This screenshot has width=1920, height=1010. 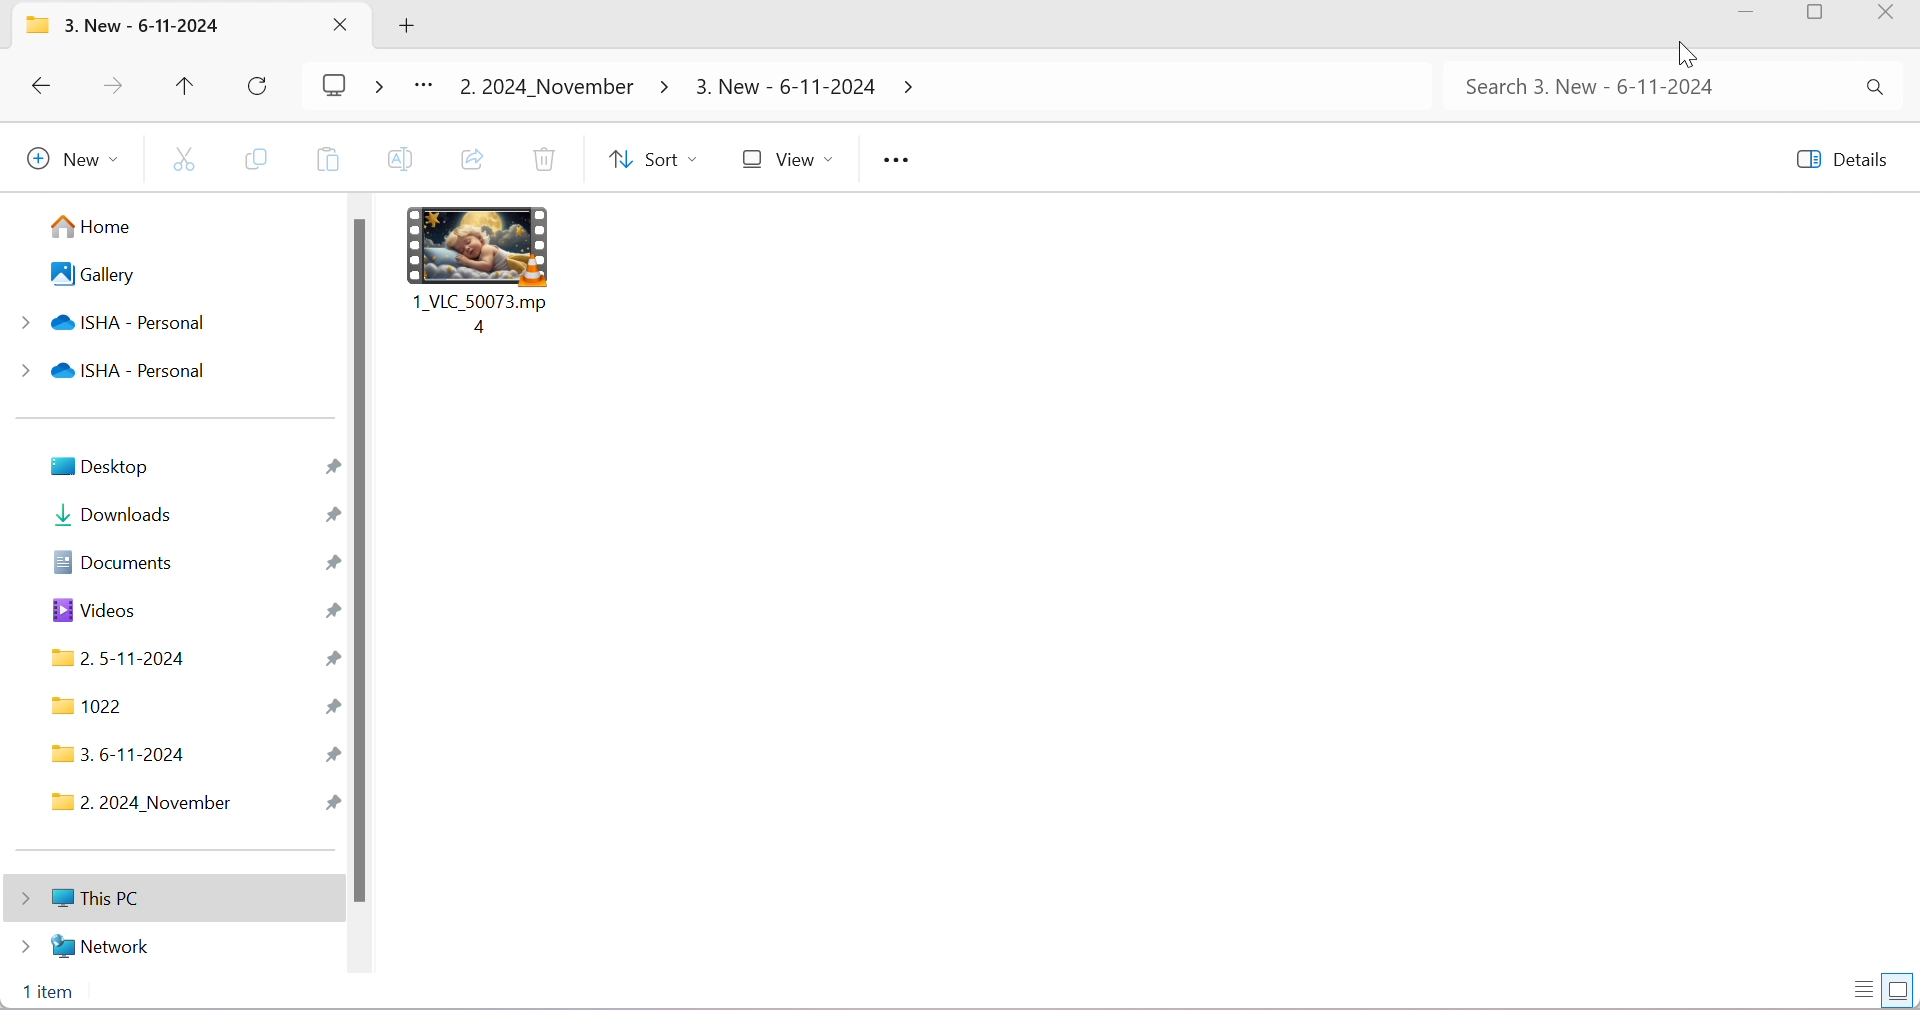 What do you see at coordinates (330, 566) in the screenshot?
I see `Pin` at bounding box center [330, 566].